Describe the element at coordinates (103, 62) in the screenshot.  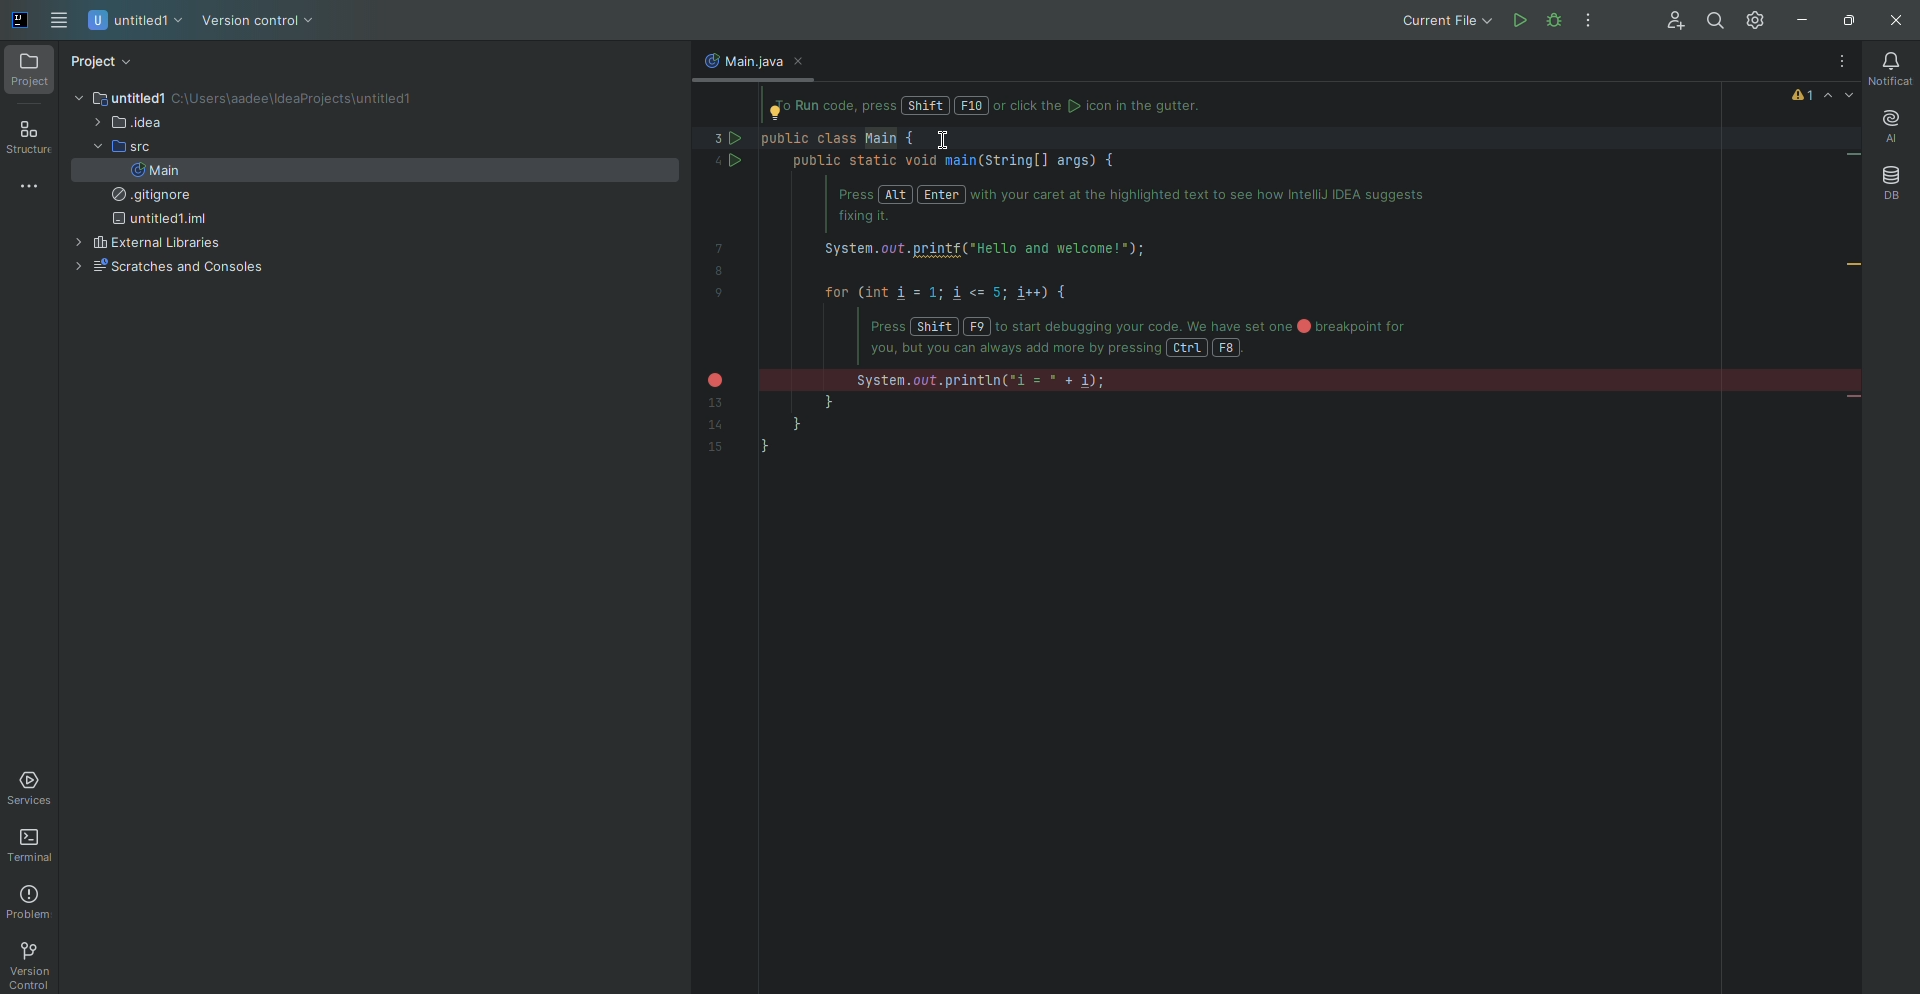
I see `Project` at that location.